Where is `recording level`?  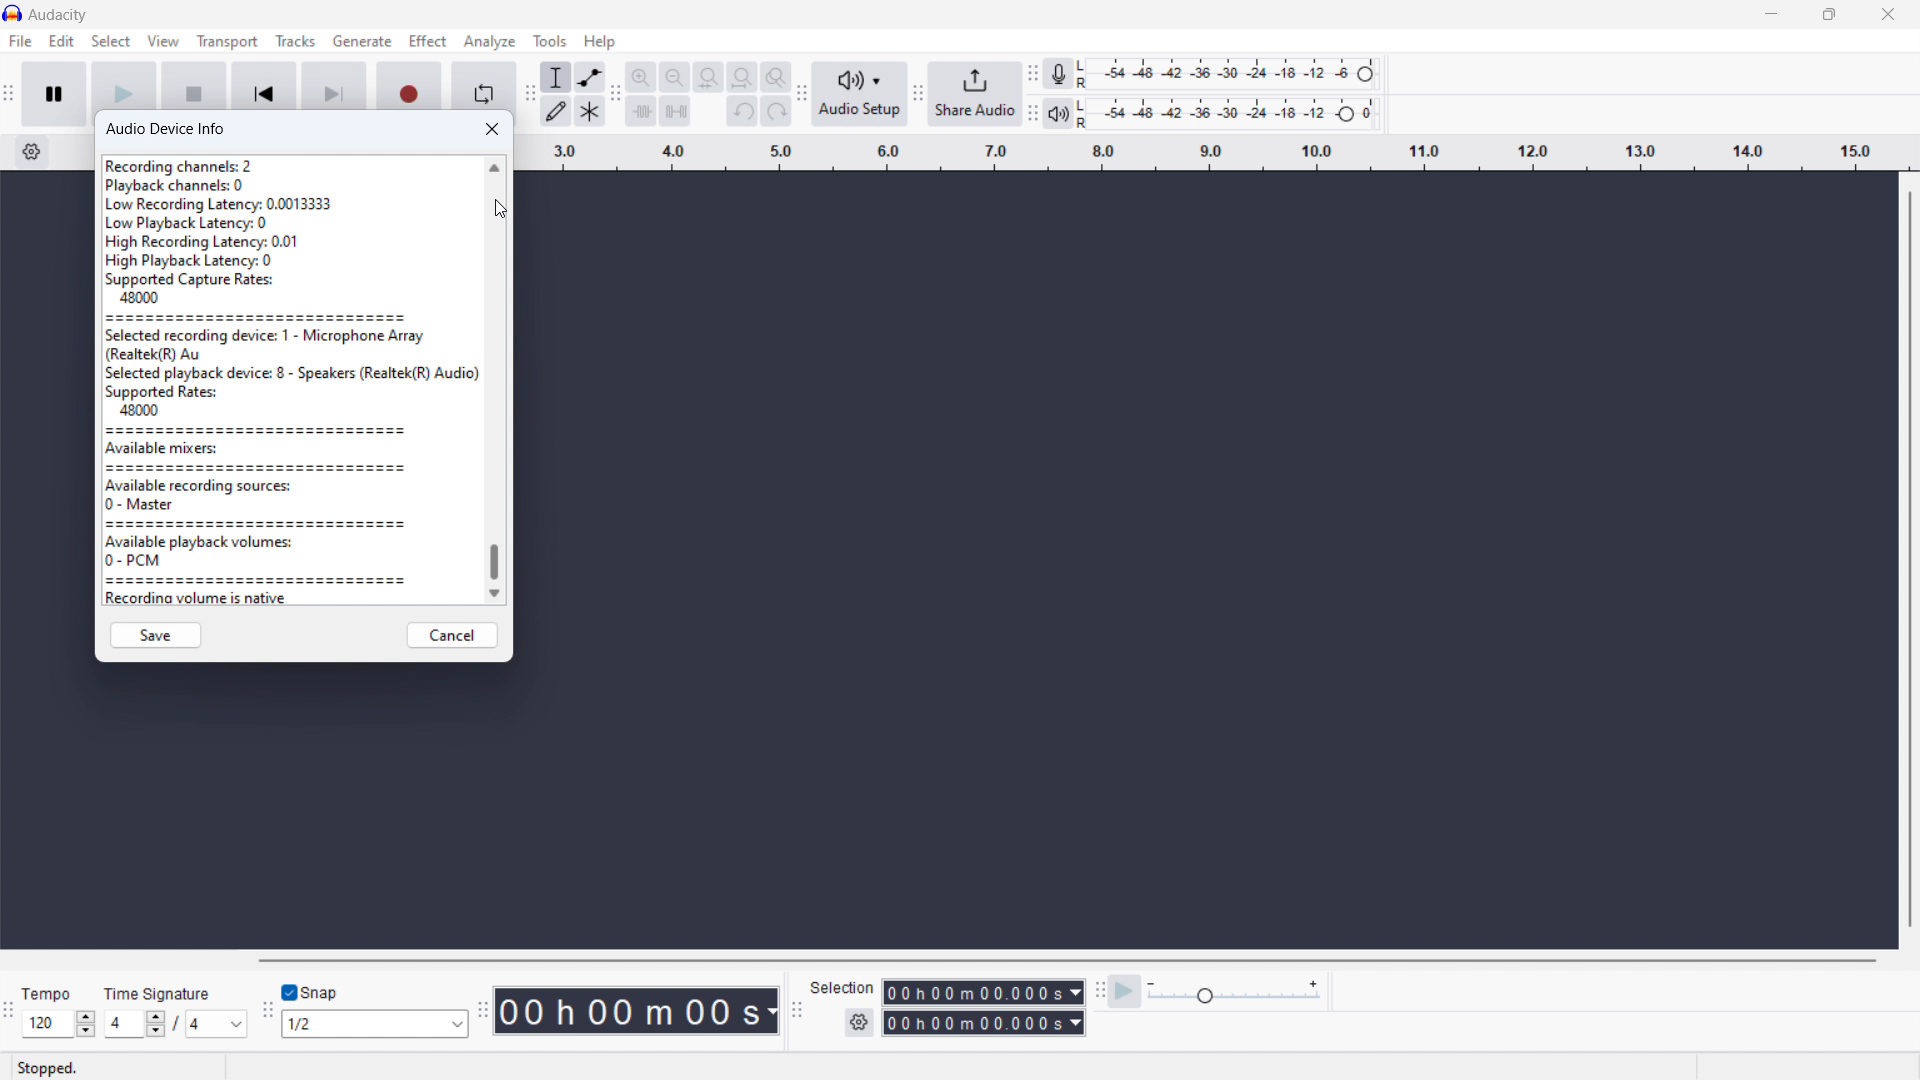 recording level is located at coordinates (1225, 74).